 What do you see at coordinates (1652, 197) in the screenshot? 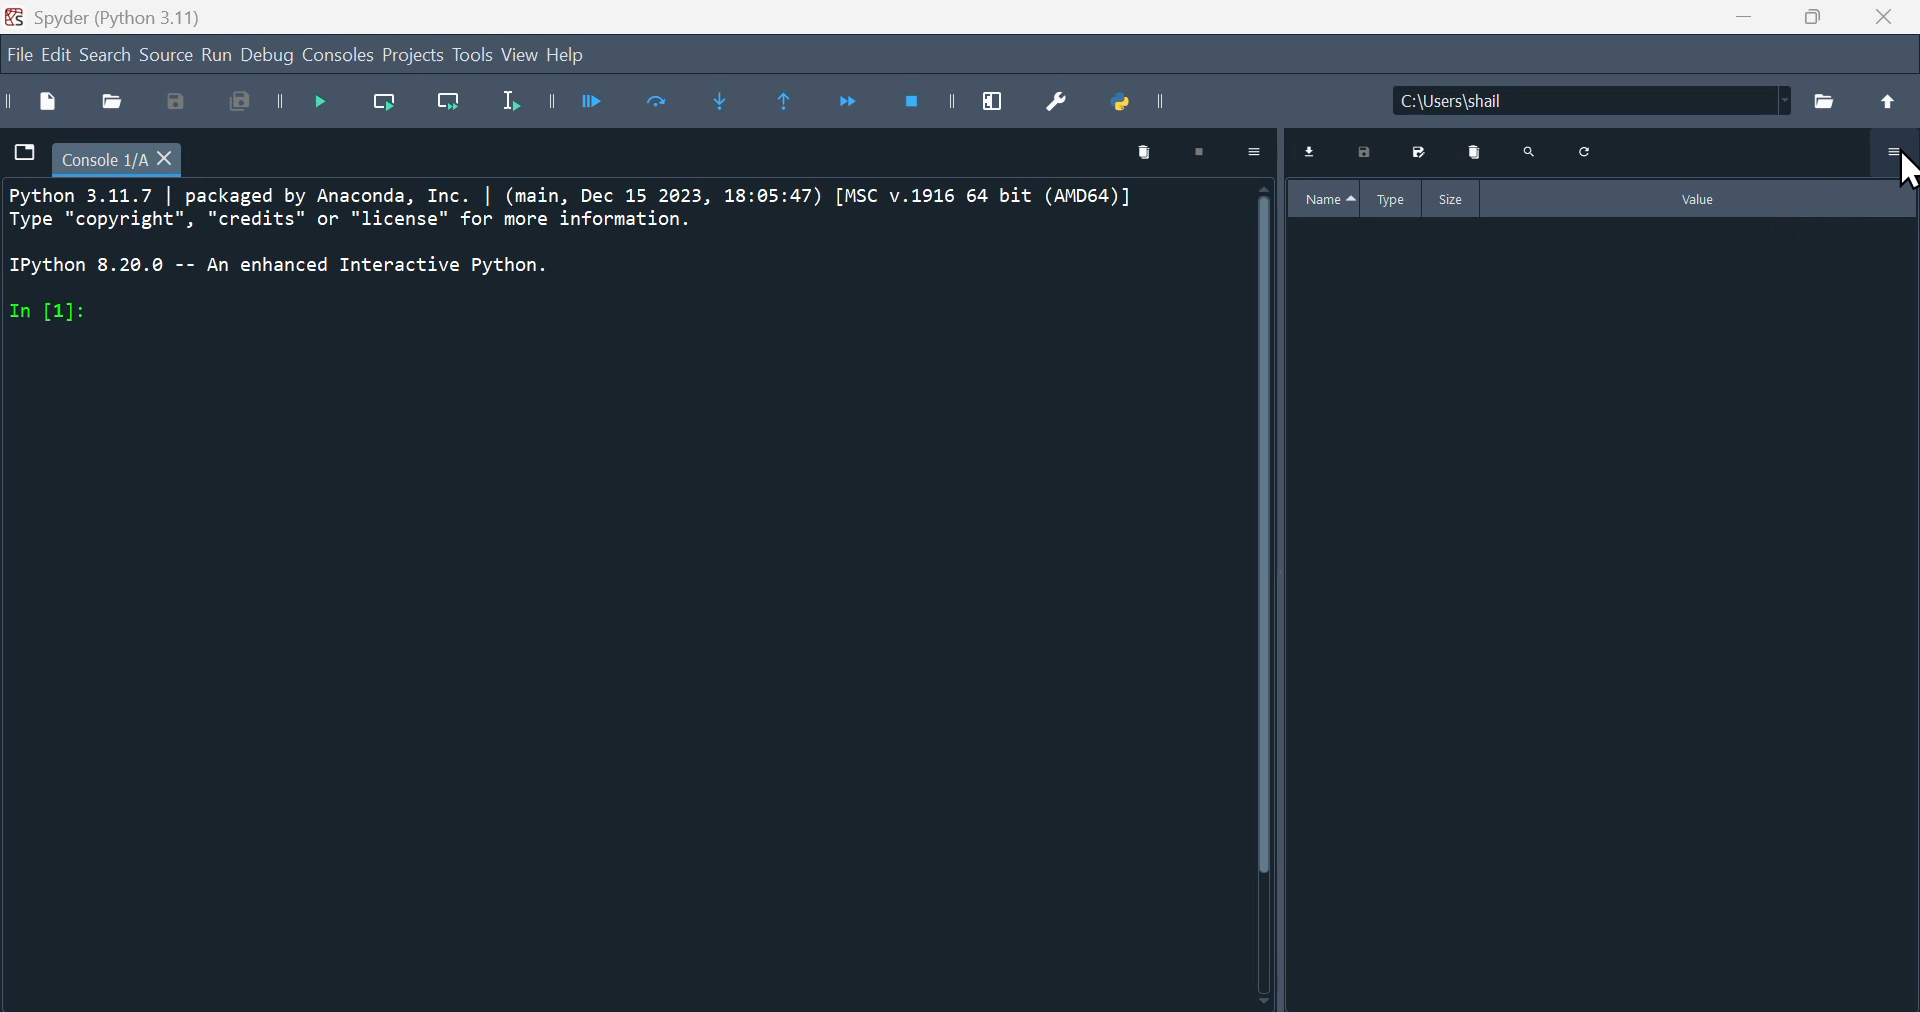
I see `Value` at bounding box center [1652, 197].